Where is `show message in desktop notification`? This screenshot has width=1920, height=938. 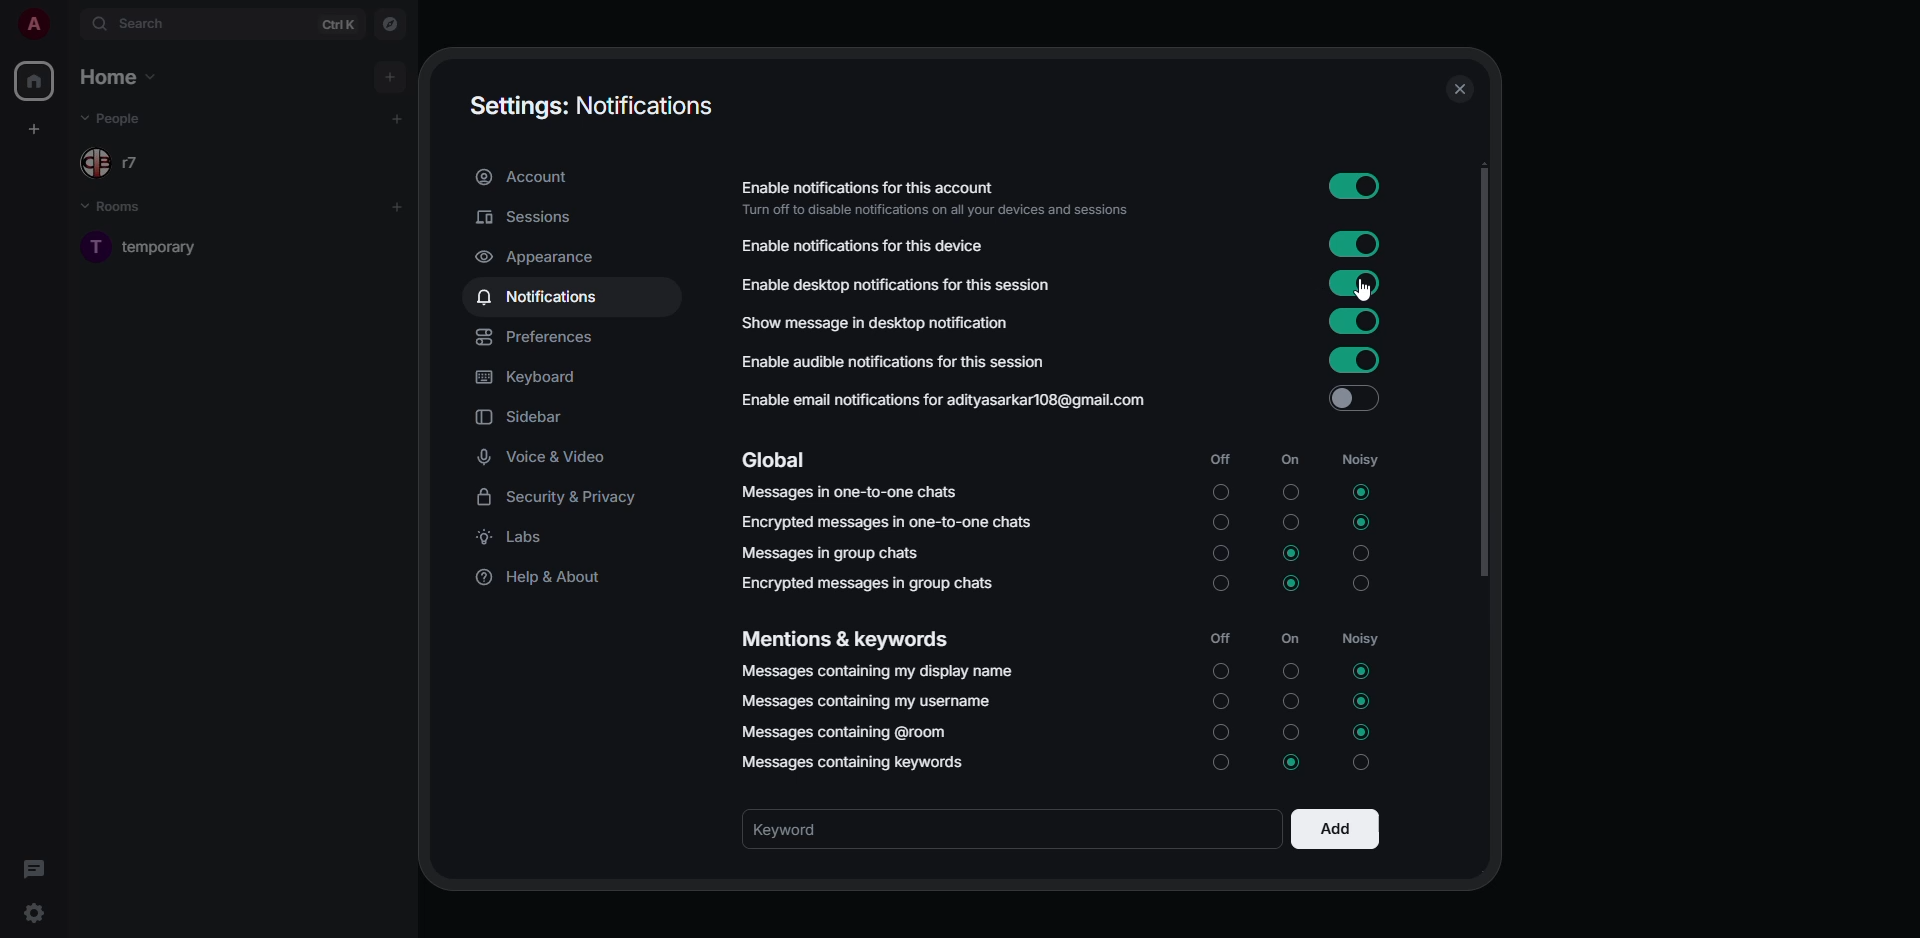 show message in desktop notification is located at coordinates (874, 322).